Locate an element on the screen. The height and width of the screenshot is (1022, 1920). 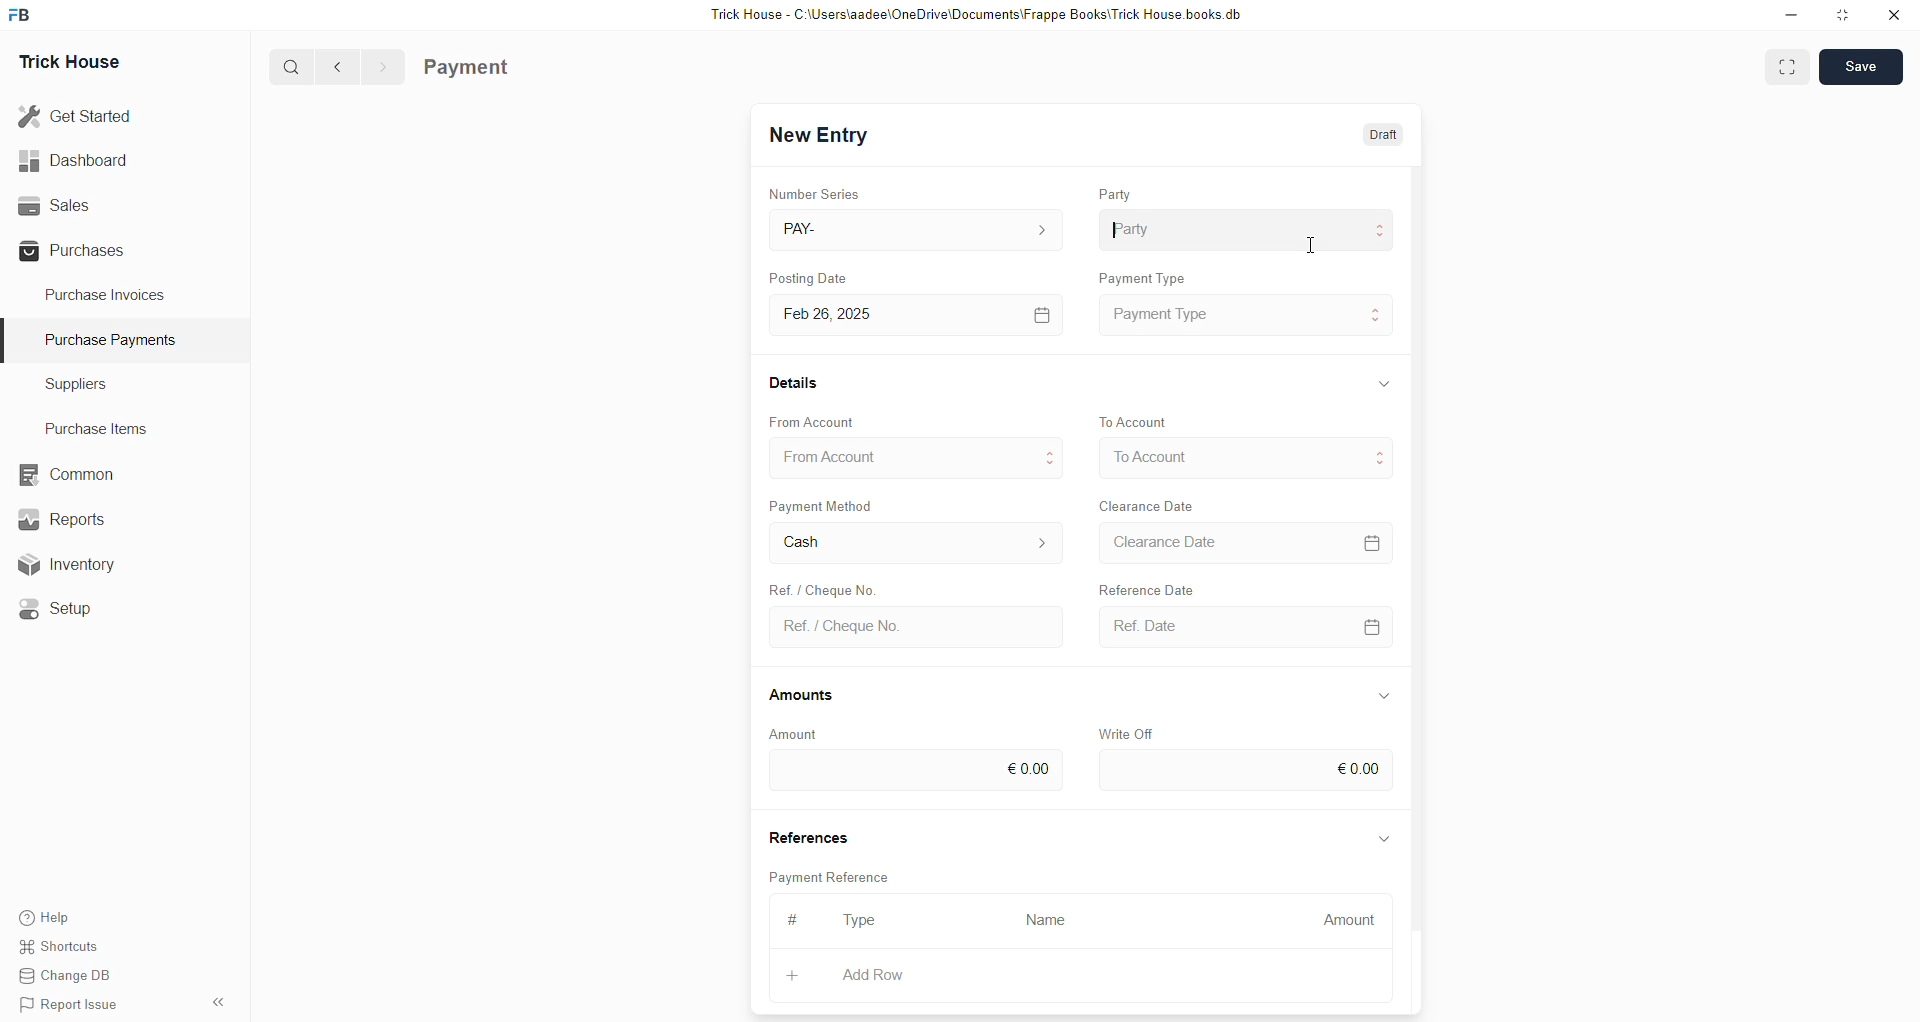
PAY- is located at coordinates (914, 227).